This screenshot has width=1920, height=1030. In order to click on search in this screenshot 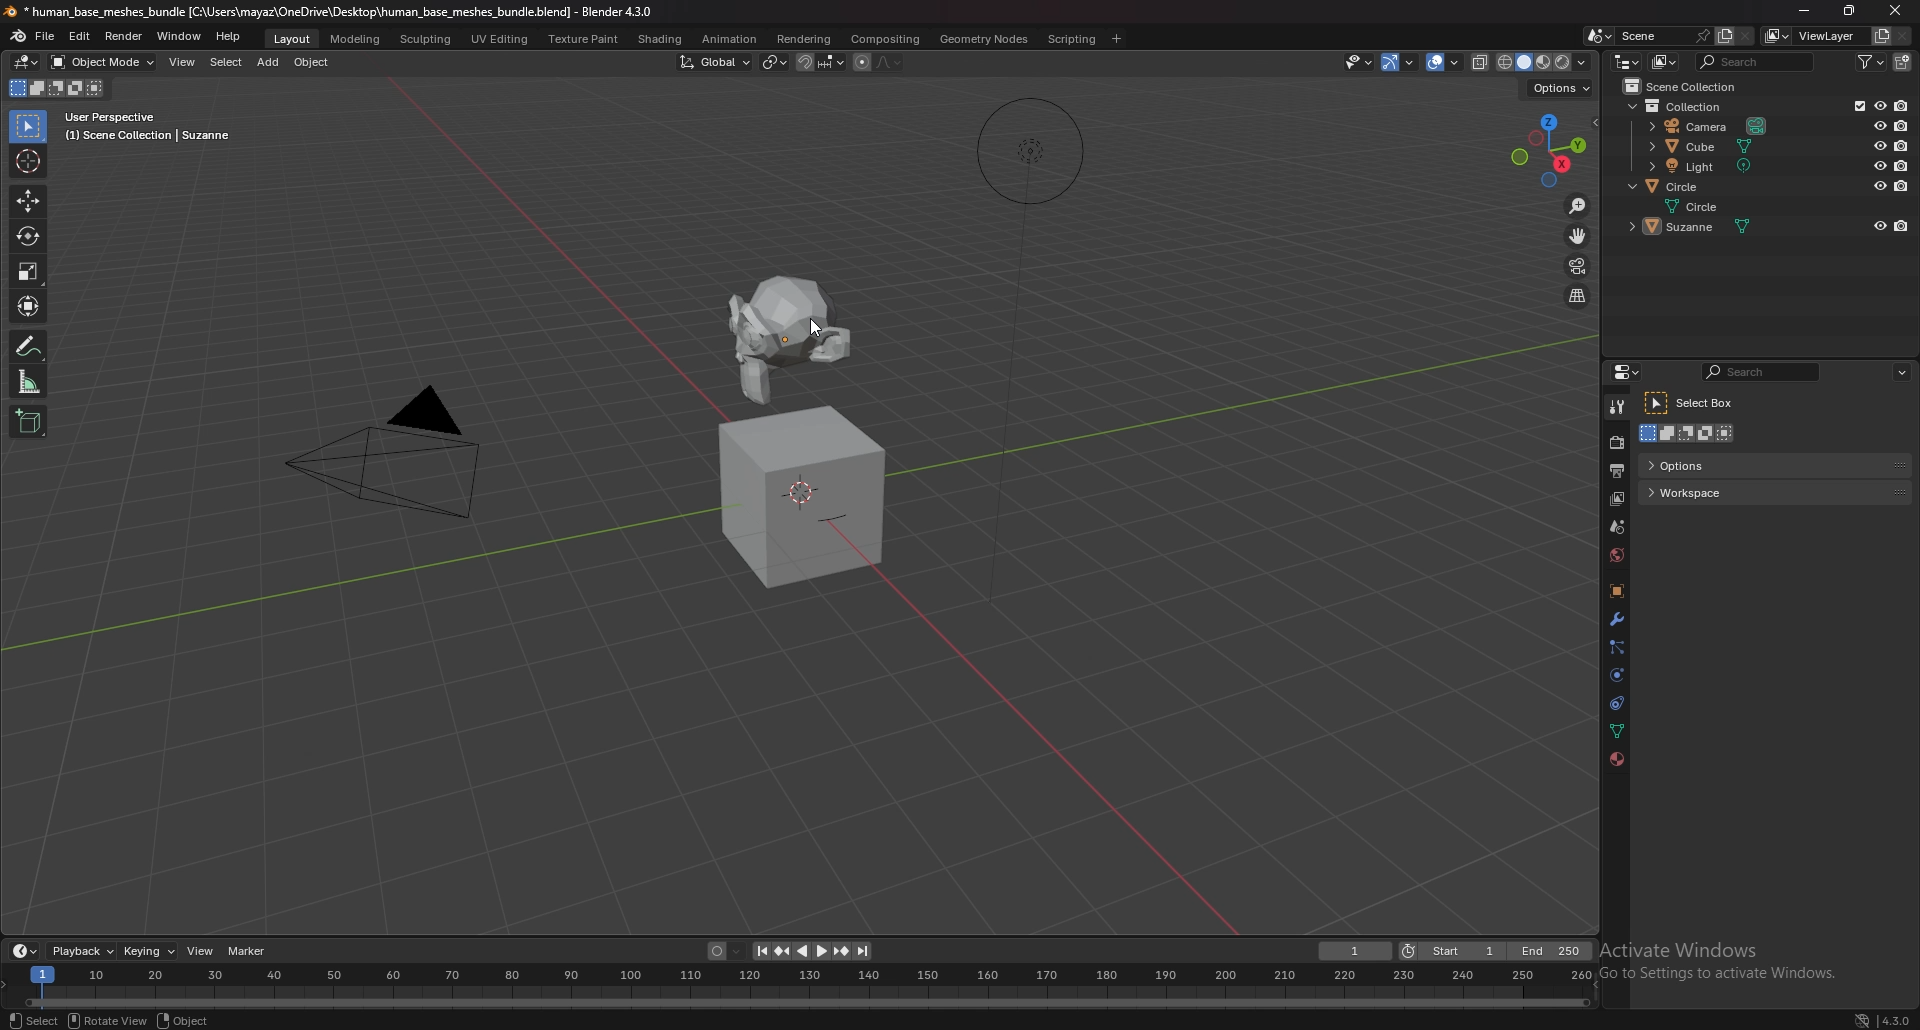, I will do `click(1757, 62)`.